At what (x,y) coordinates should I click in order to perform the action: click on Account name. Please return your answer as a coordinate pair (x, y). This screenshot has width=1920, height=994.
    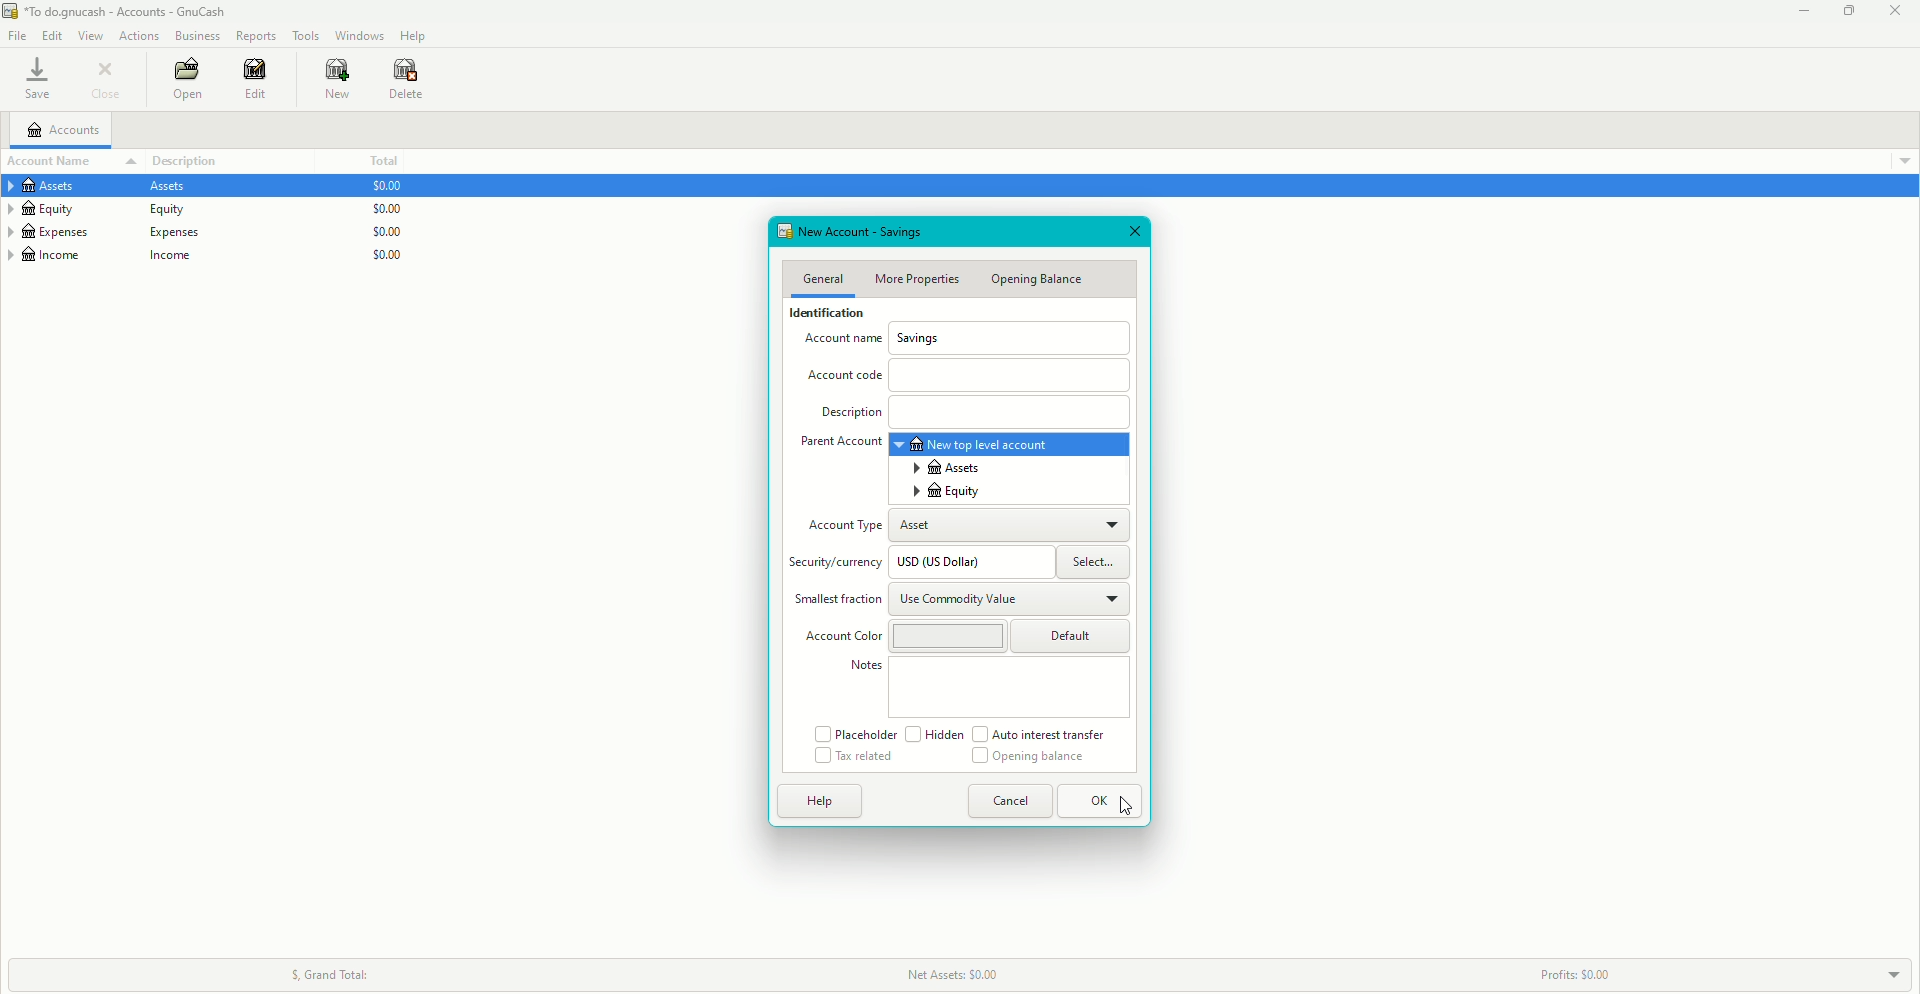
    Looking at the image, I should click on (838, 343).